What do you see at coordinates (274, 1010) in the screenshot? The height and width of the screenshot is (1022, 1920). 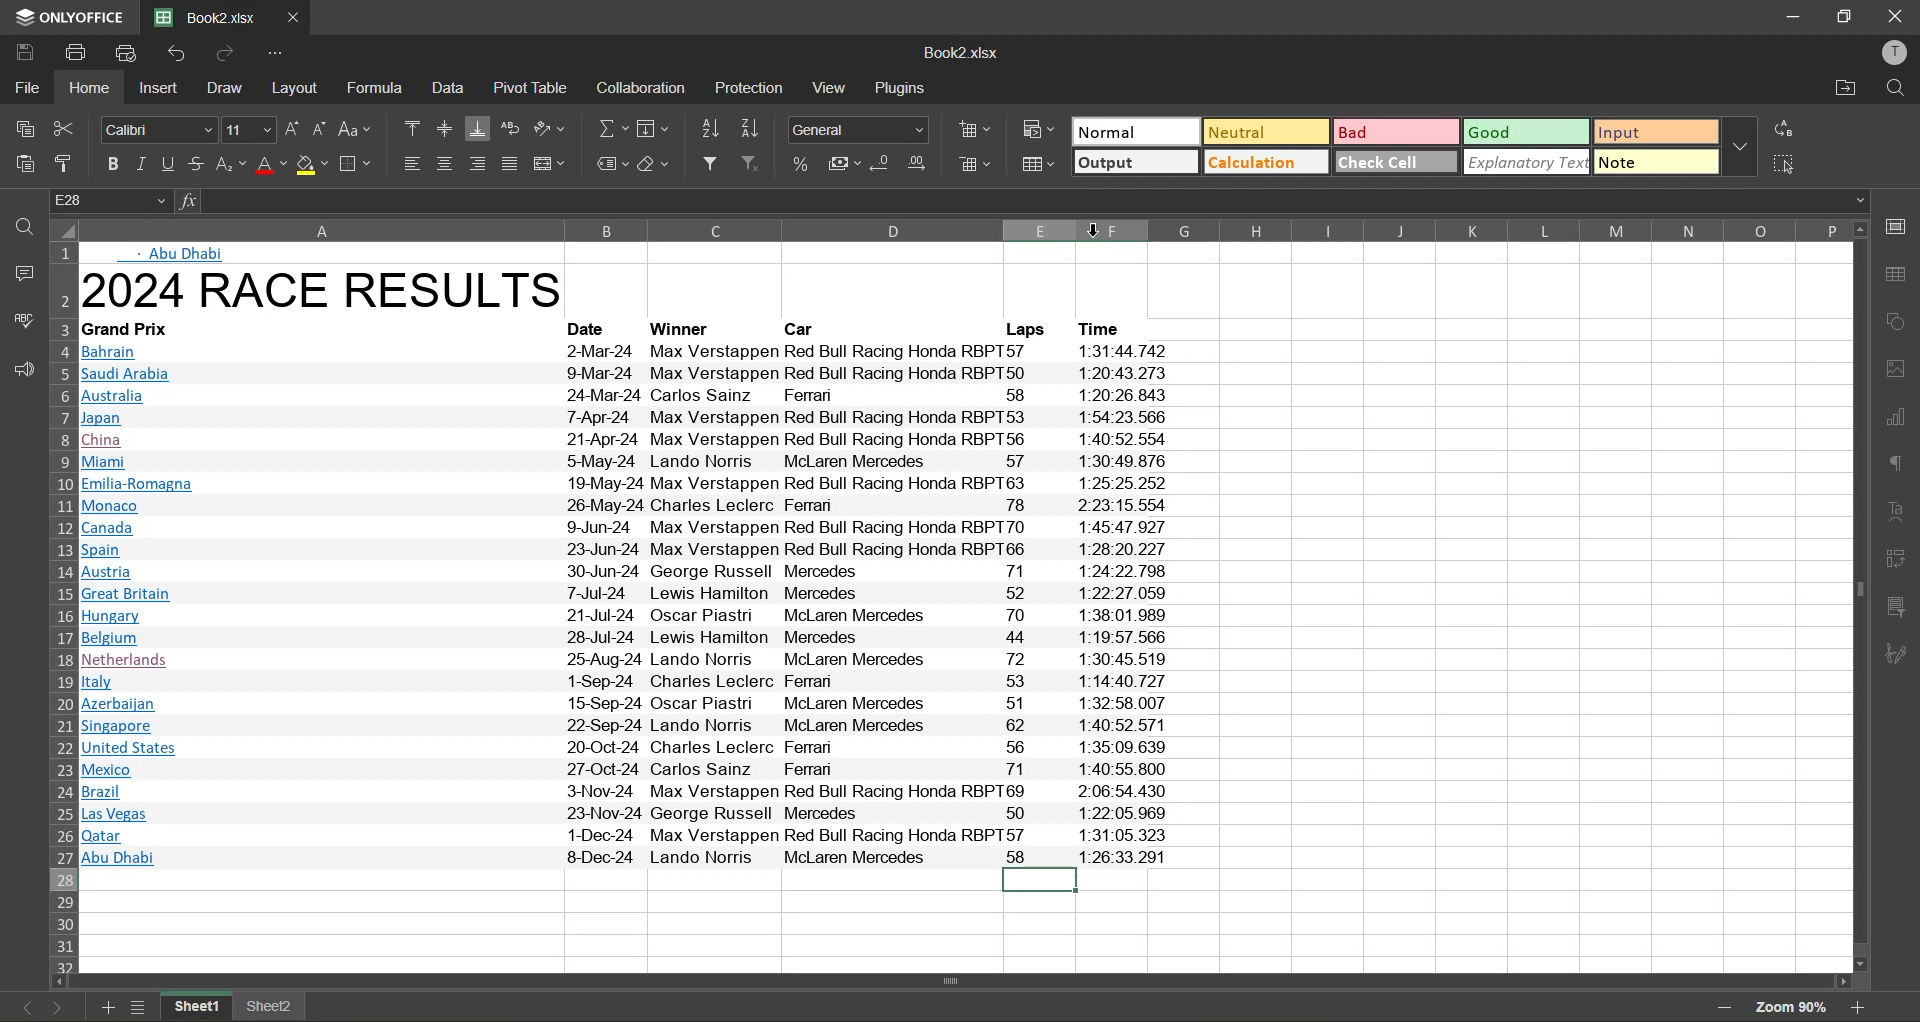 I see `sheet2 ` at bounding box center [274, 1010].